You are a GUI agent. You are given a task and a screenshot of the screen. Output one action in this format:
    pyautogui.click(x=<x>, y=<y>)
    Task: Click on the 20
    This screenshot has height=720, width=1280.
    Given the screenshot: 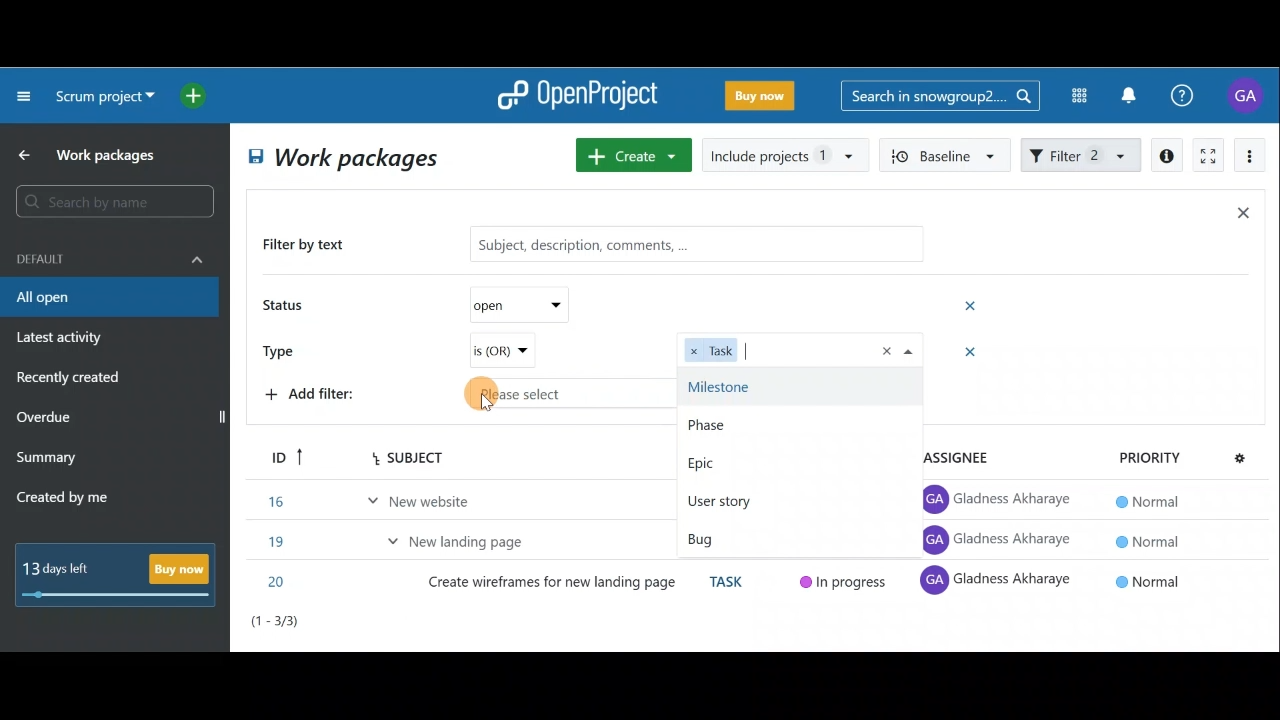 What is the action you would take?
    pyautogui.click(x=279, y=582)
    